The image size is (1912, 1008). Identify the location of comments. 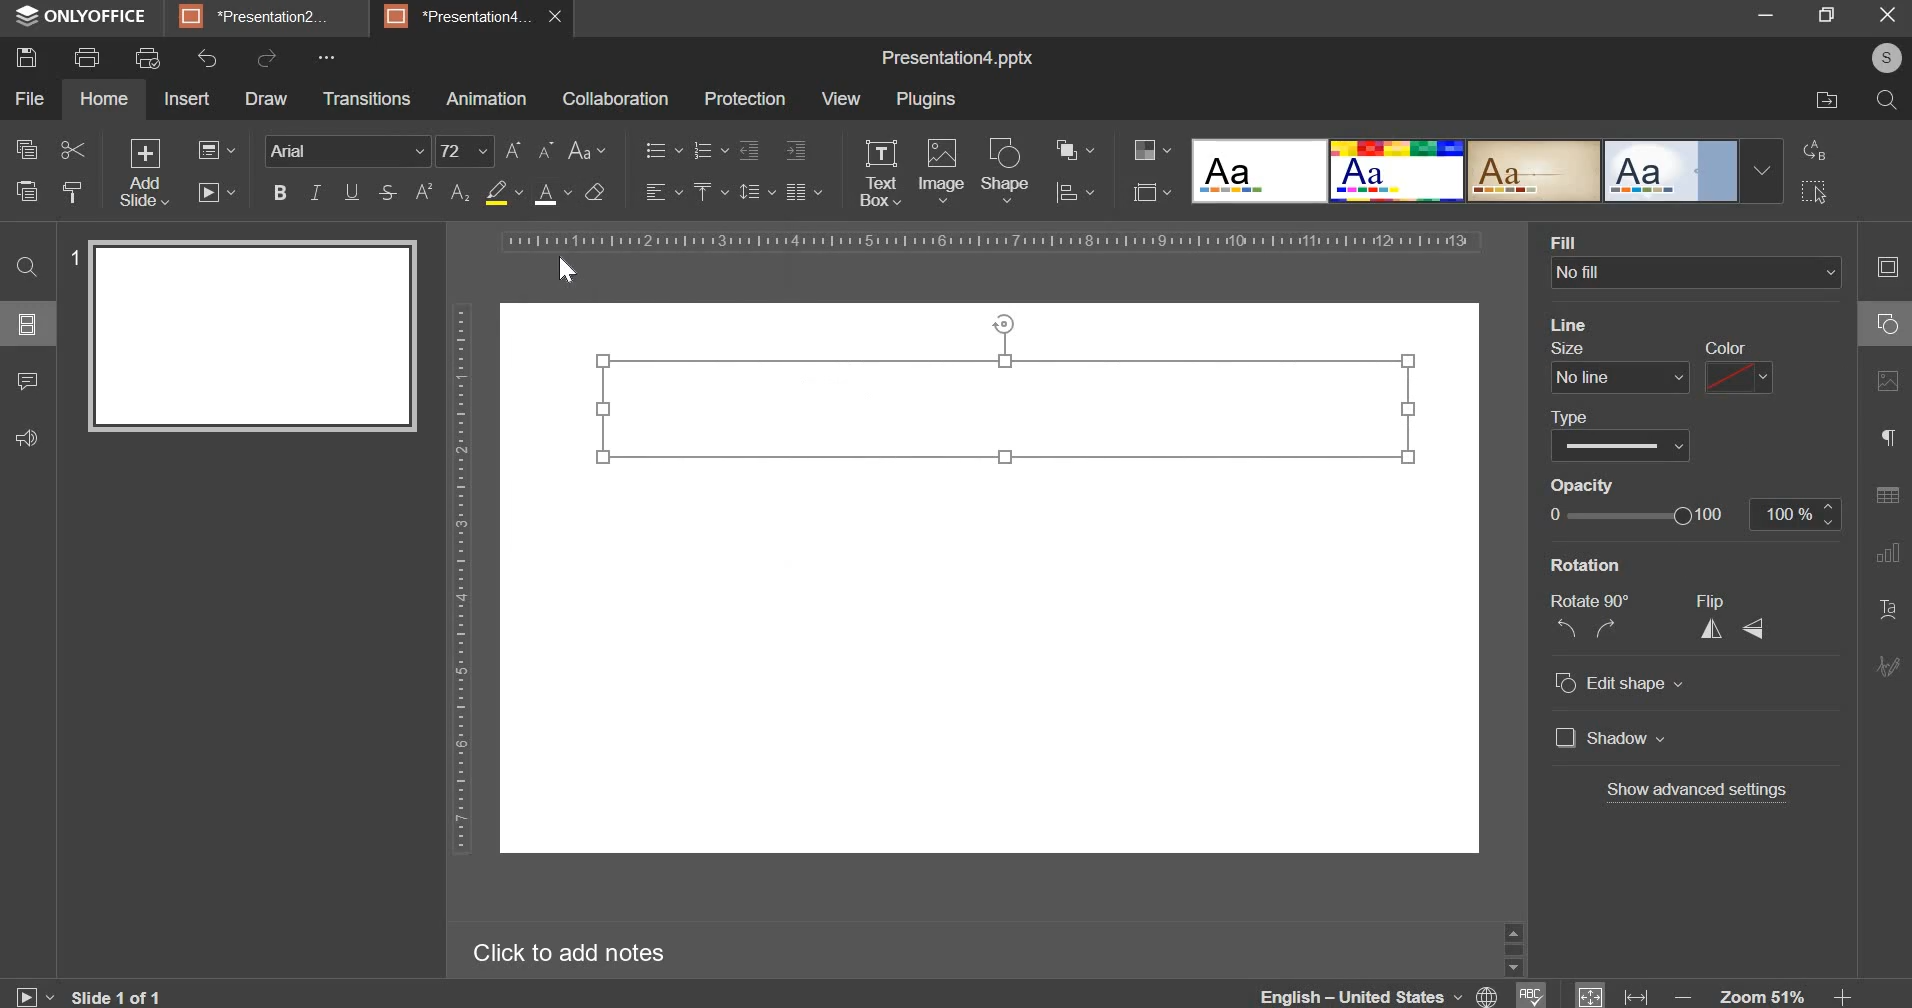
(32, 380).